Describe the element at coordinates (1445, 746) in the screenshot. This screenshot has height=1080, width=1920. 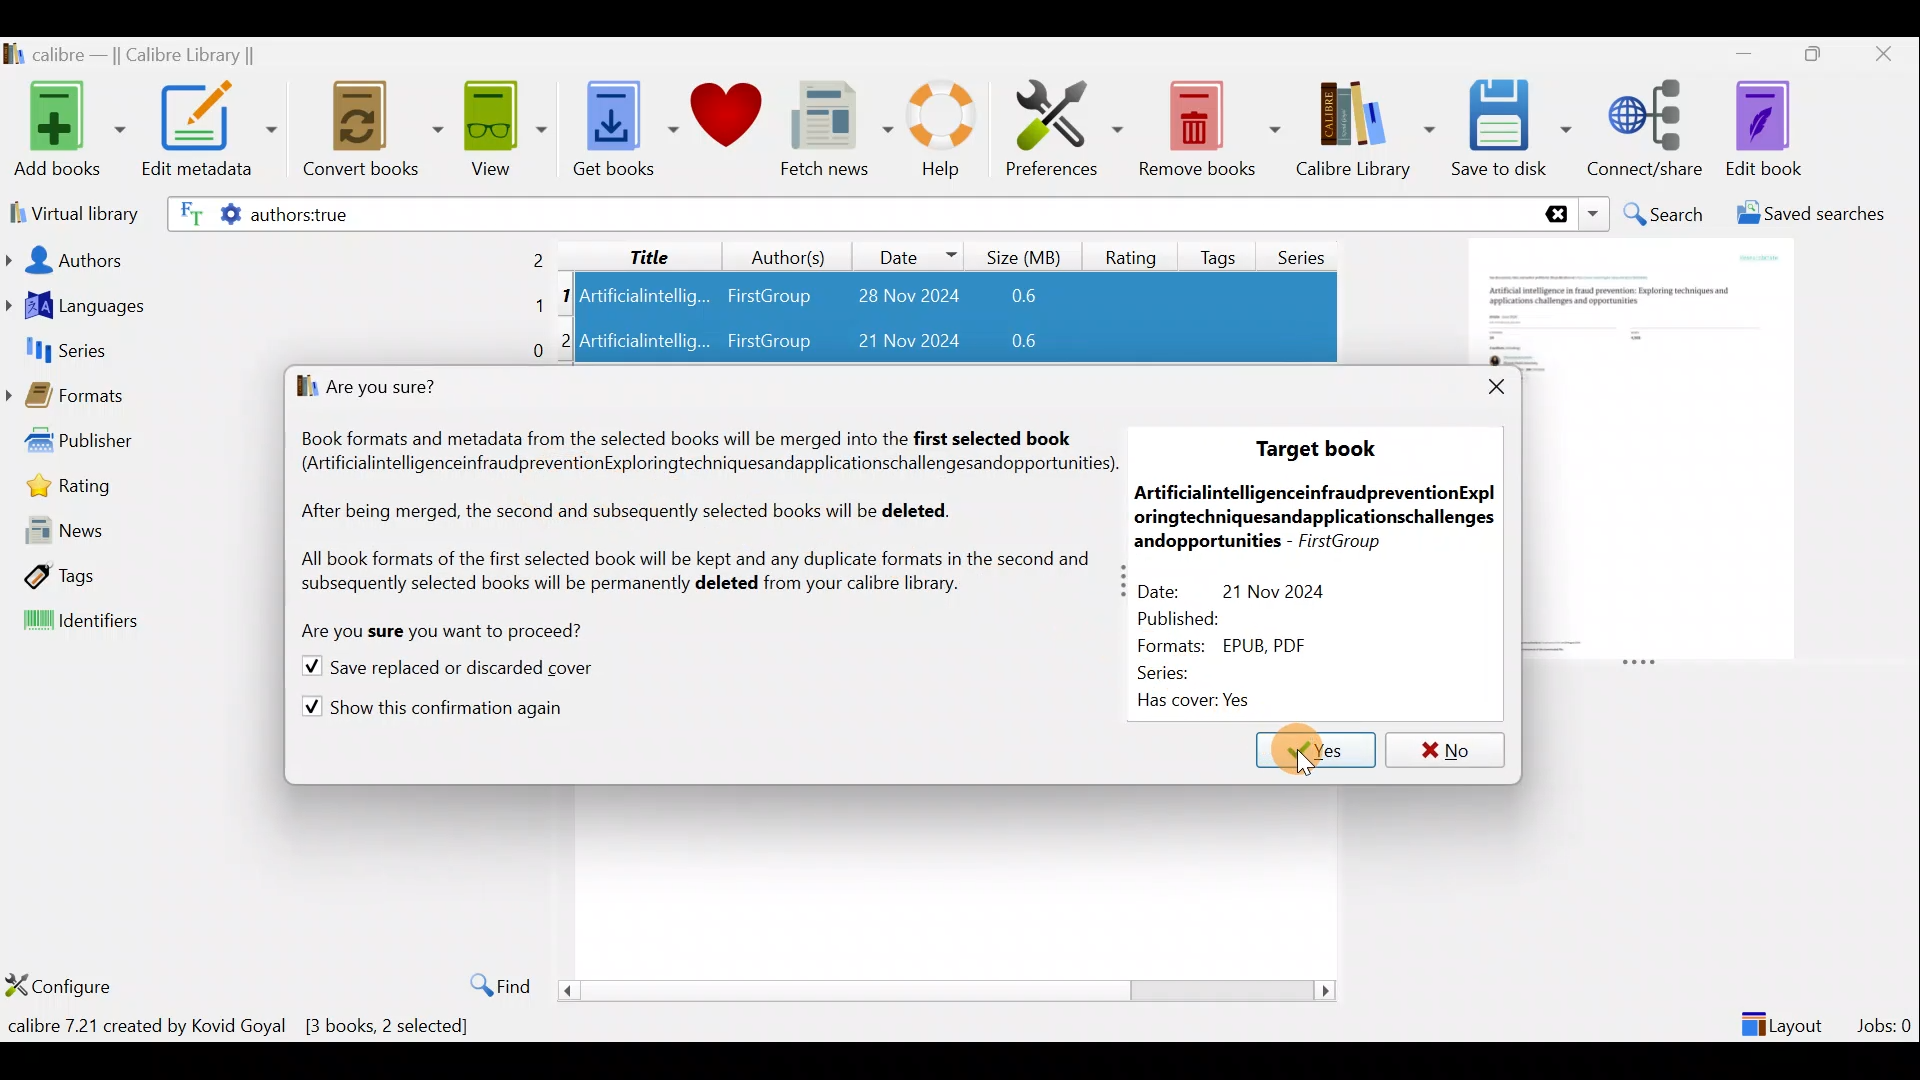
I see `No` at that location.